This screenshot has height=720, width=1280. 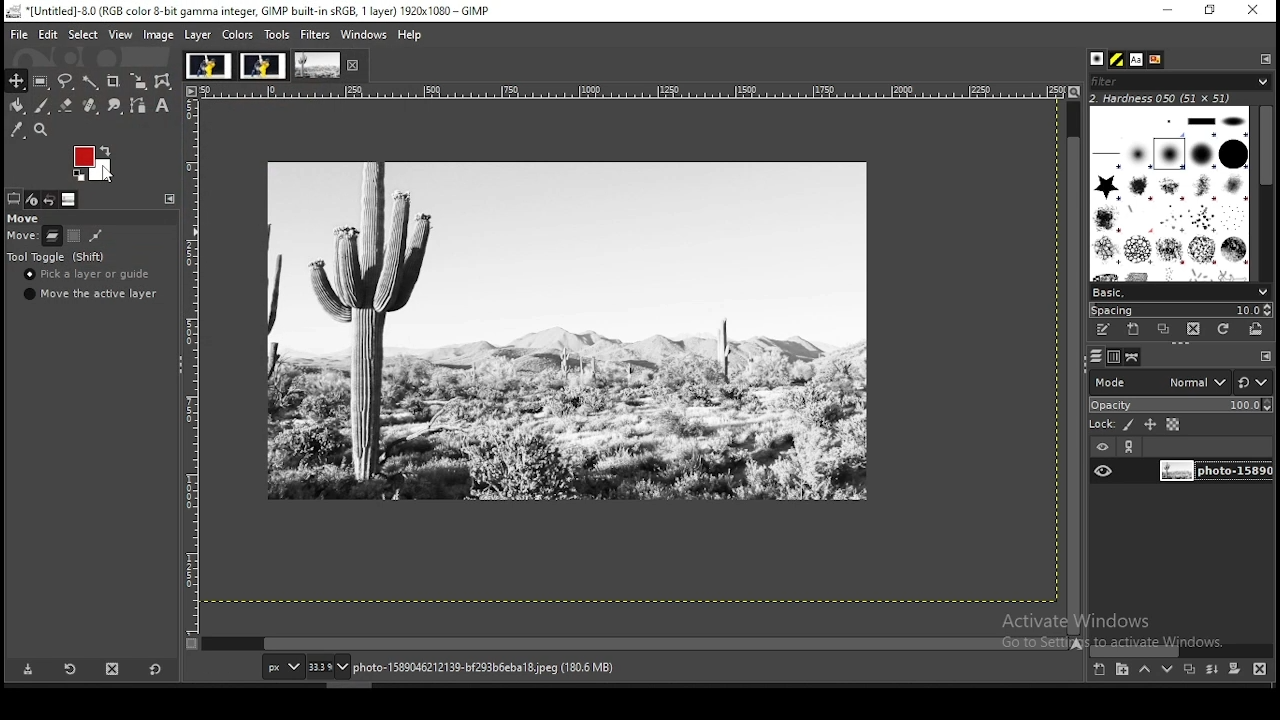 What do you see at coordinates (1134, 357) in the screenshot?
I see `paths` at bounding box center [1134, 357].